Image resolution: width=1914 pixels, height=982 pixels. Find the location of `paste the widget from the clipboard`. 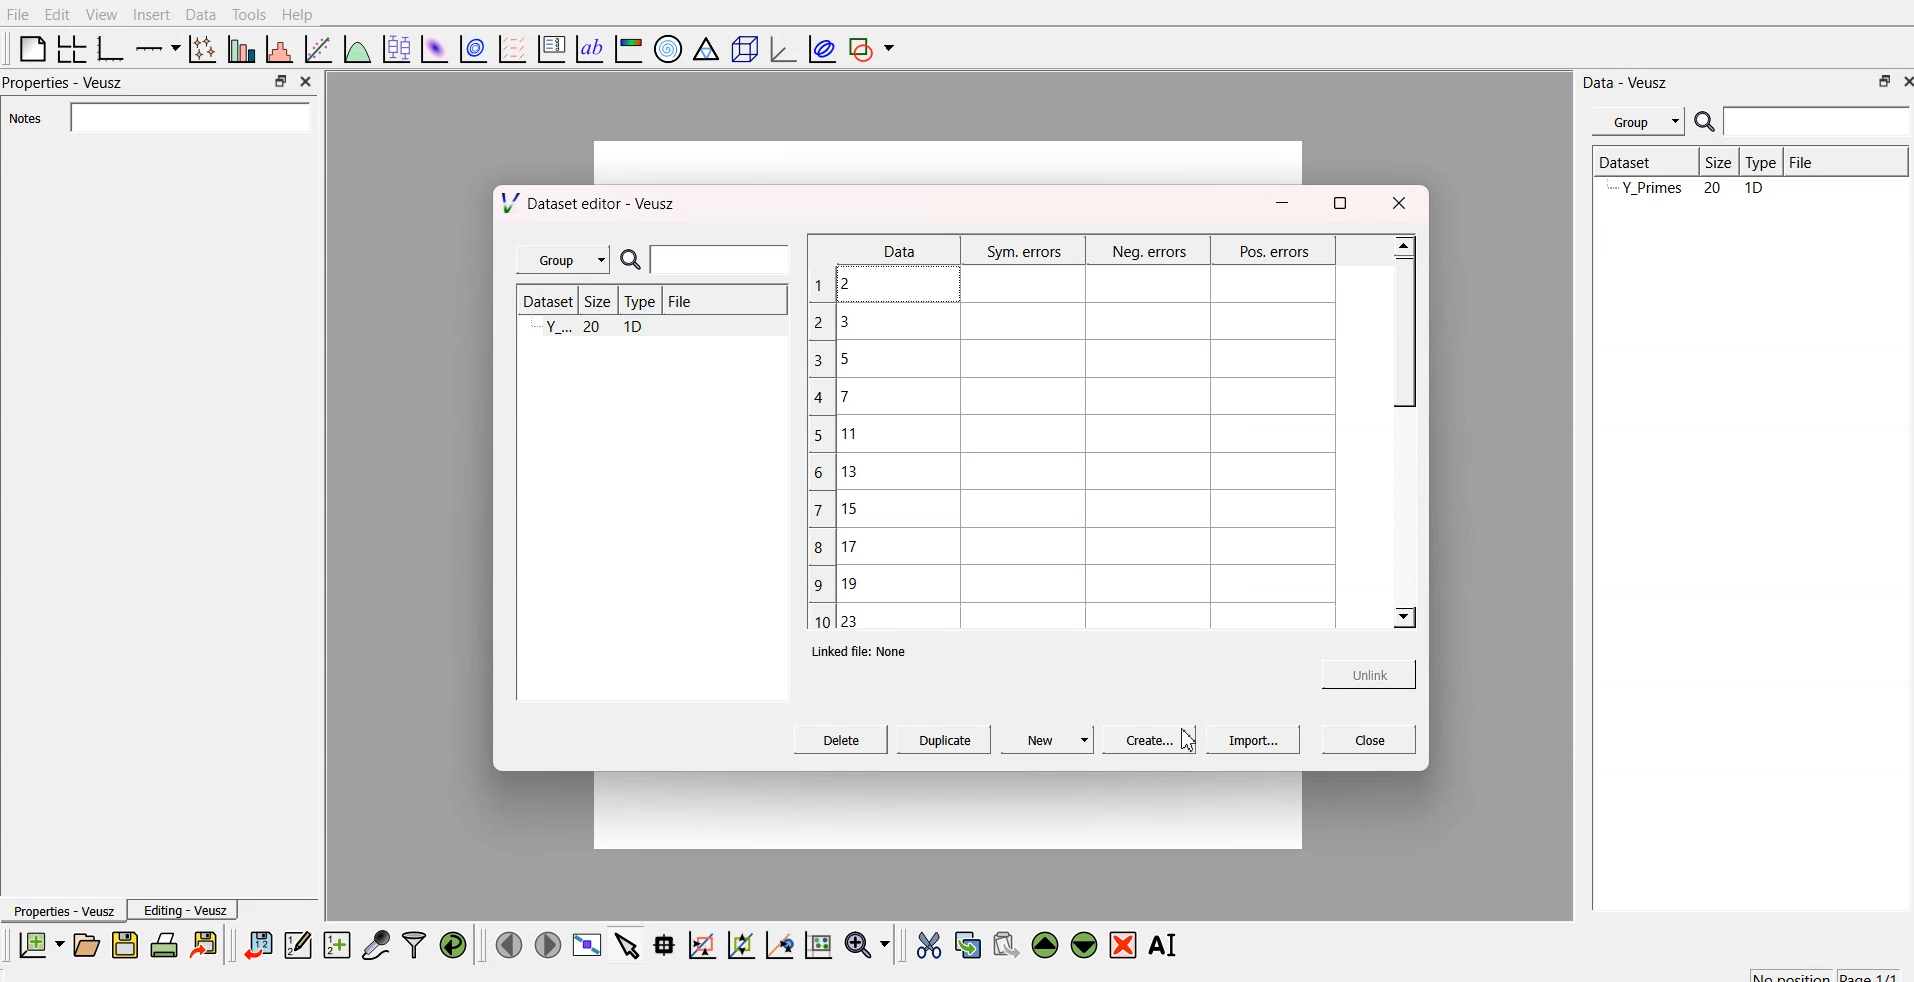

paste the widget from the clipboard is located at coordinates (1006, 944).